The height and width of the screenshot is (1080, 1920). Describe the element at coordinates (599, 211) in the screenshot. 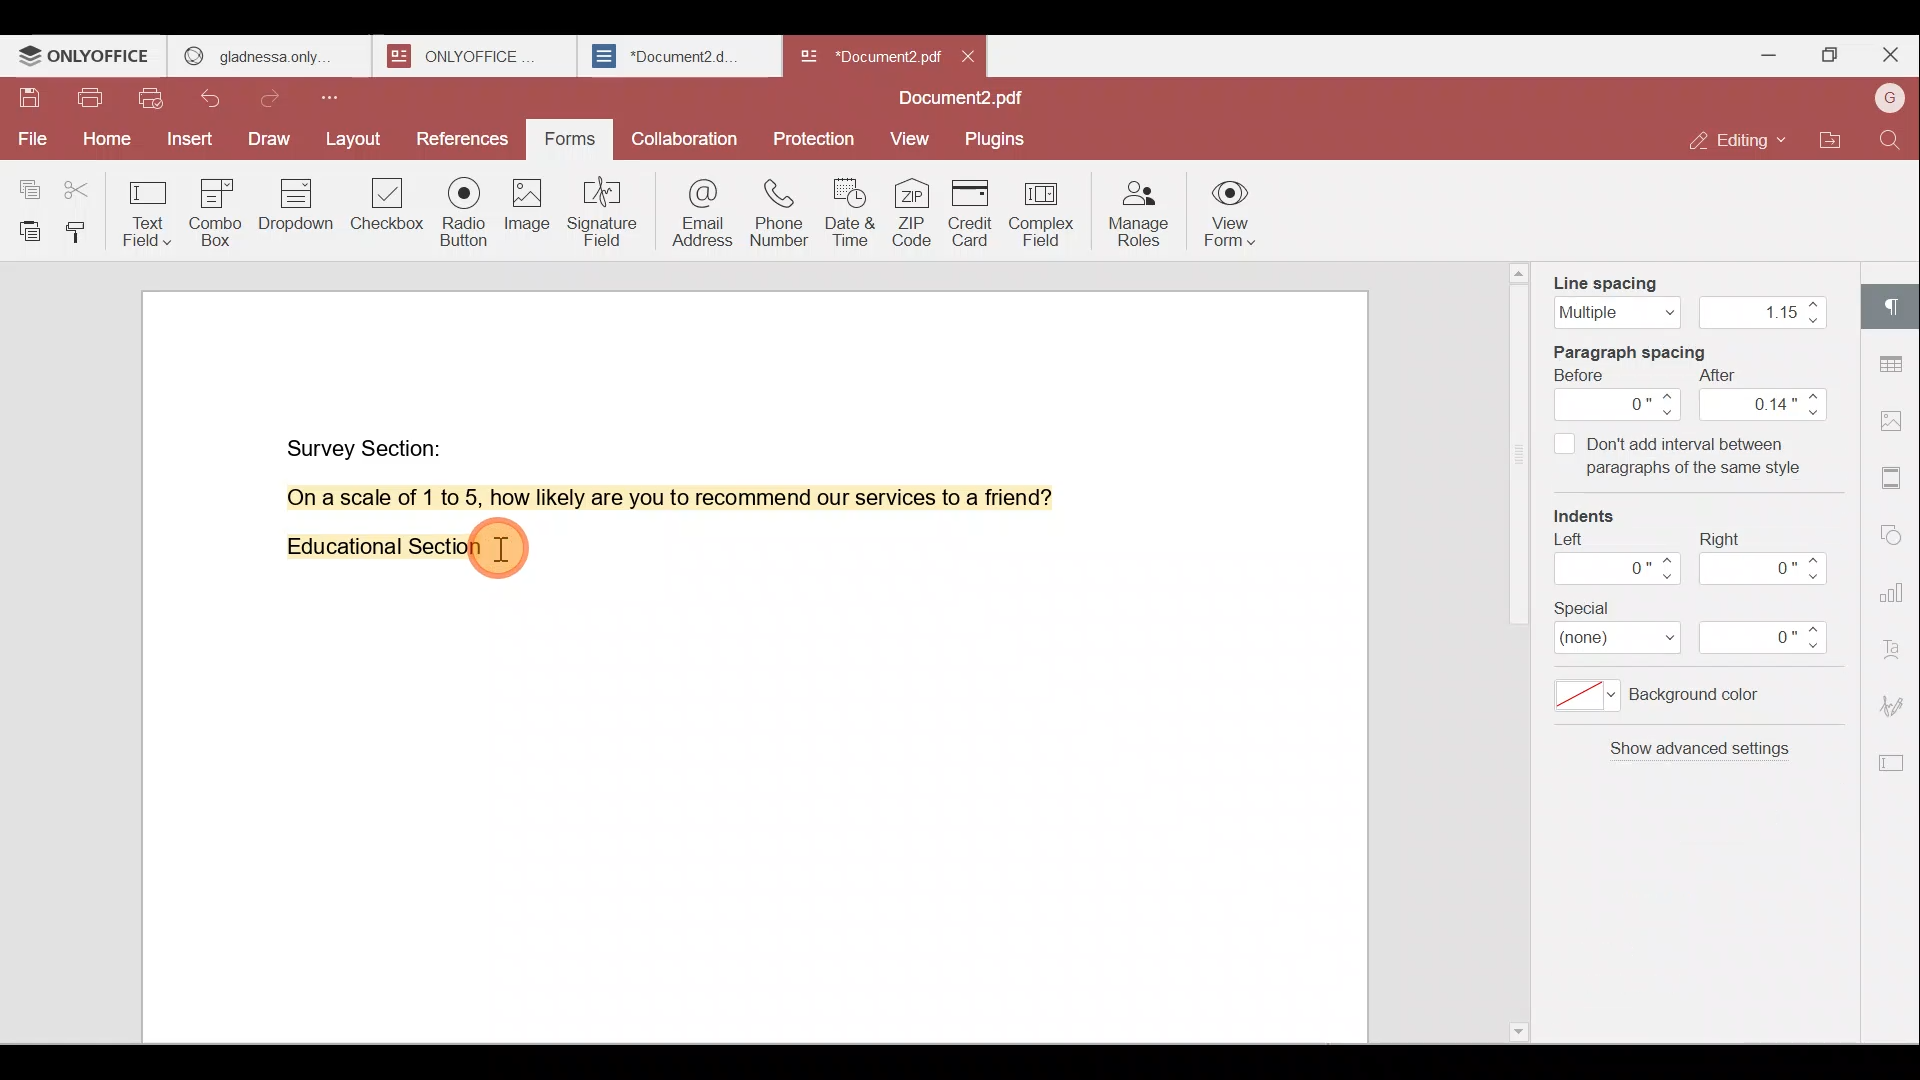

I see `Signature field` at that location.